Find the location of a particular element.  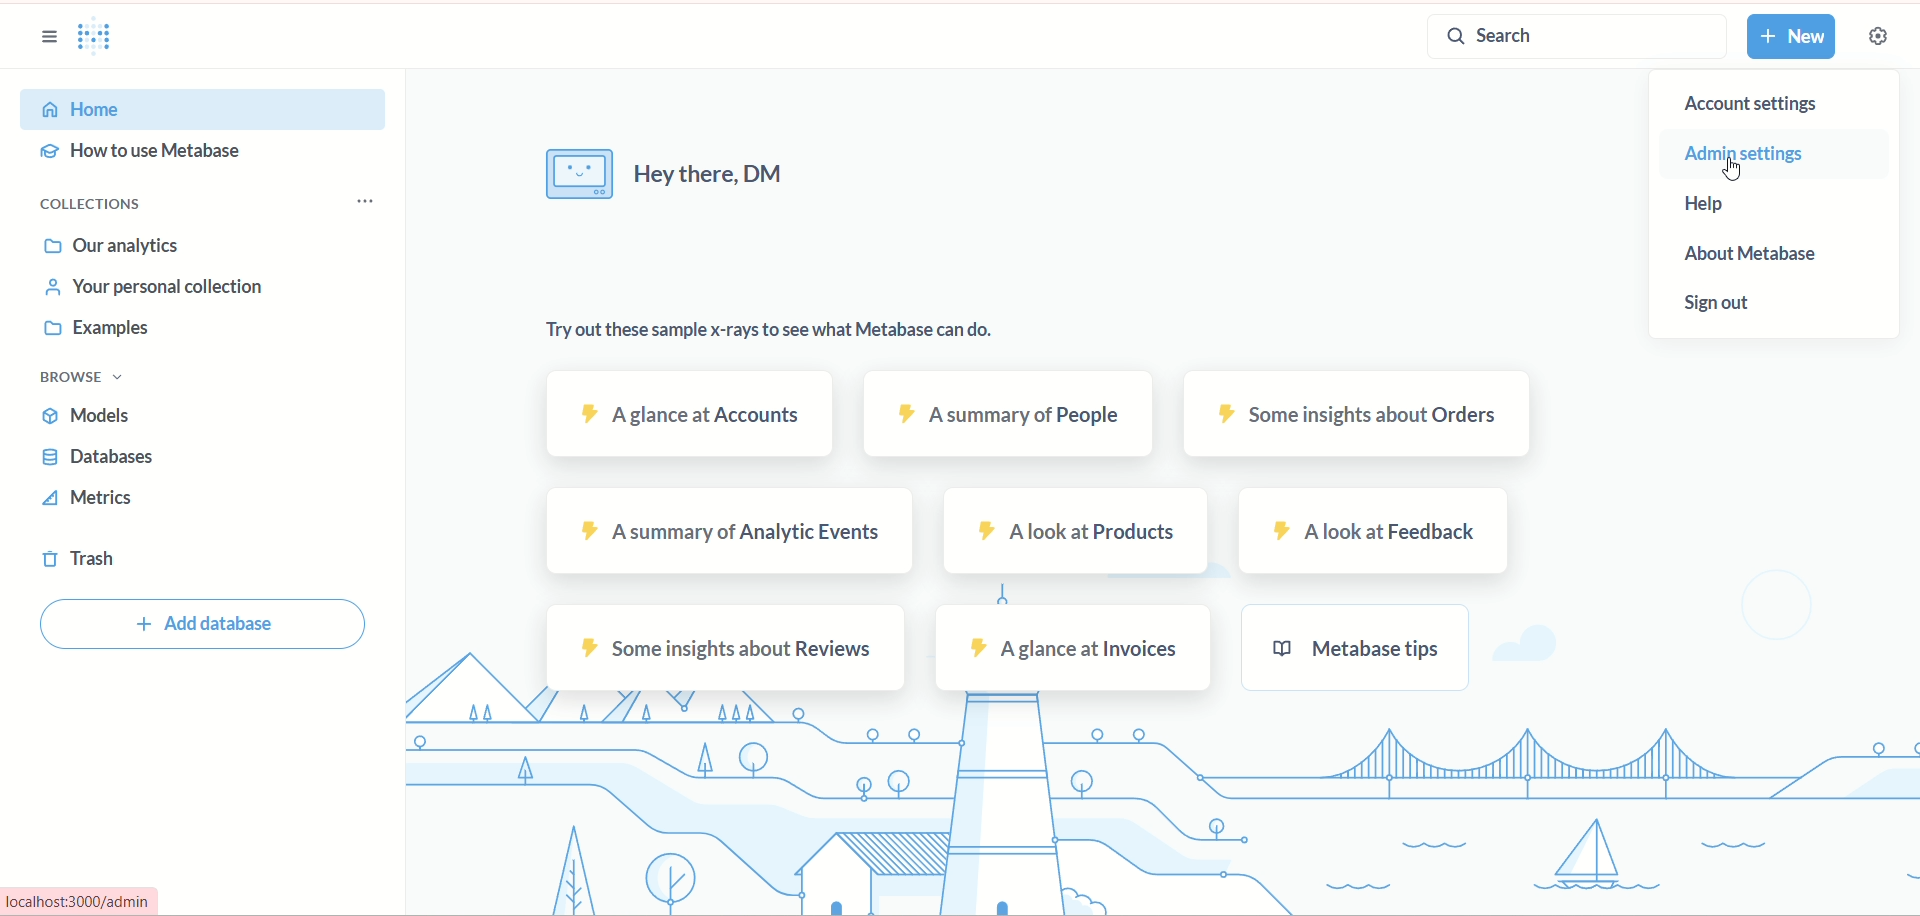

settings is located at coordinates (1881, 38).